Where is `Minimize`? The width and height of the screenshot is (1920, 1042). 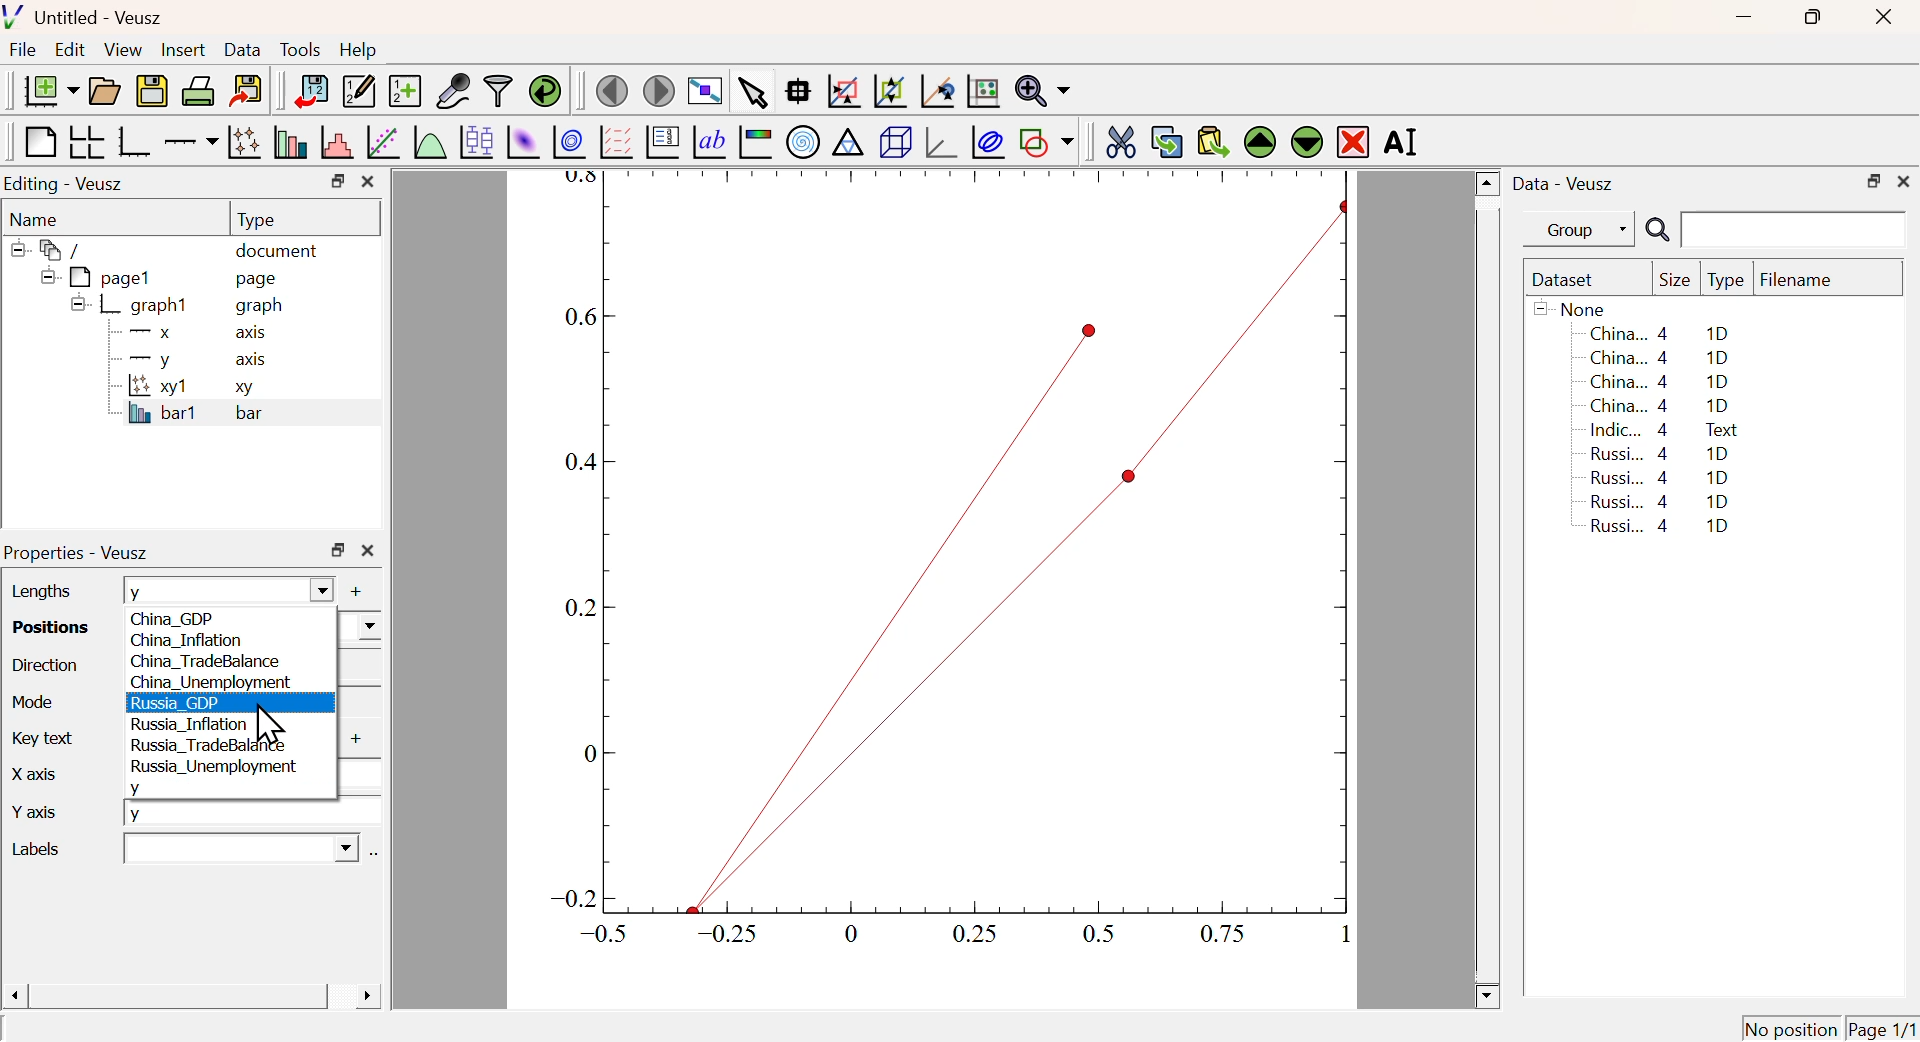 Minimize is located at coordinates (1744, 18).